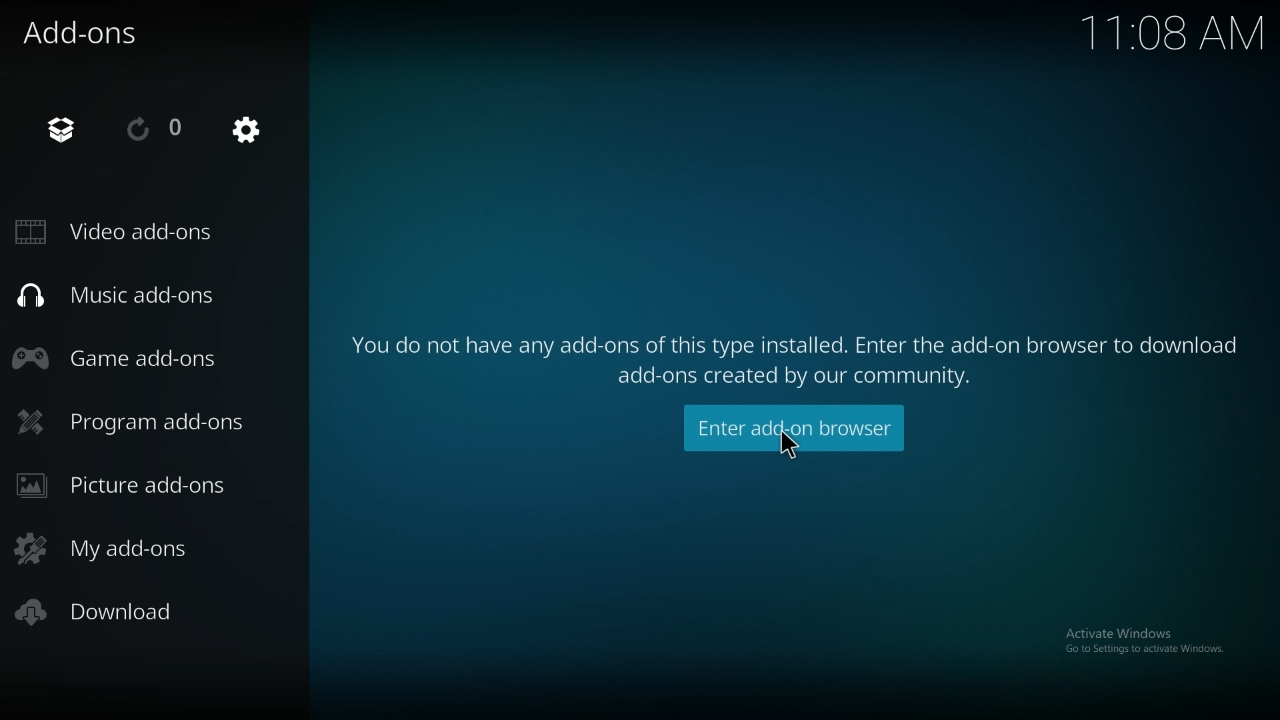 This screenshot has width=1280, height=720. Describe the element at coordinates (137, 293) in the screenshot. I see `music add ons` at that location.